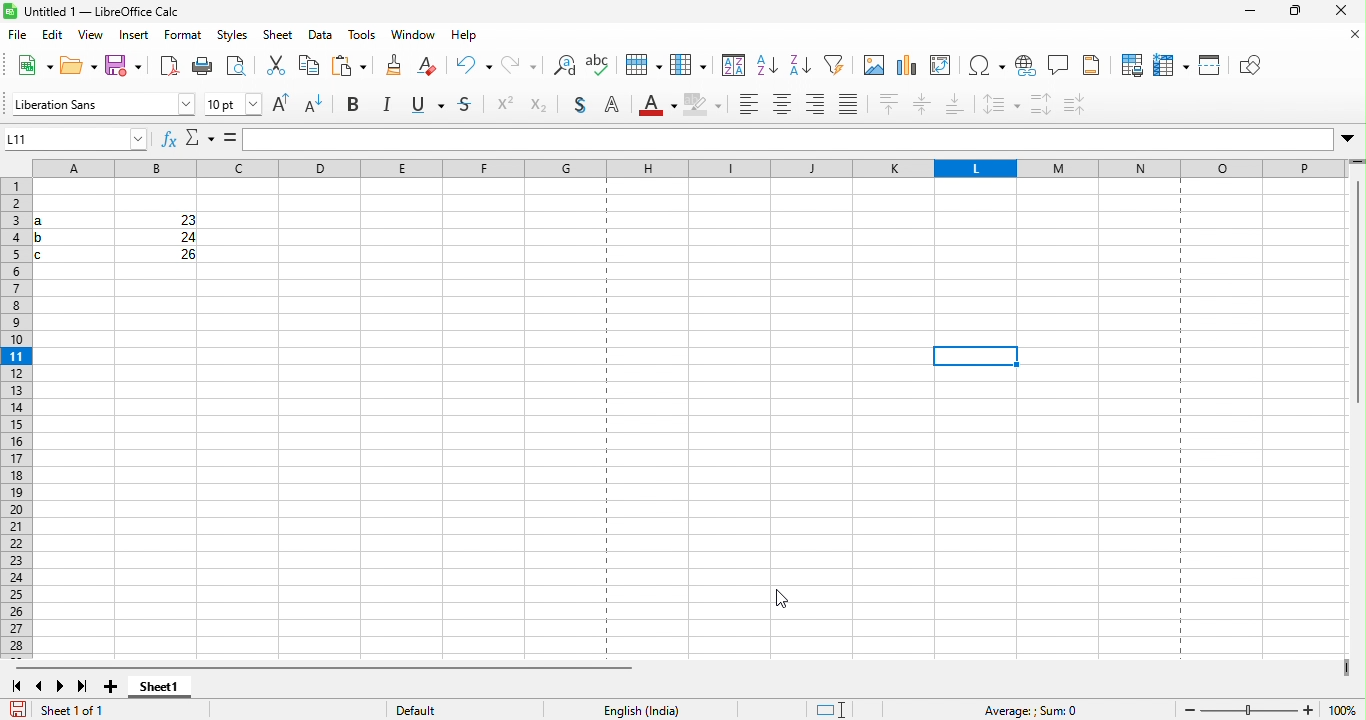  What do you see at coordinates (360, 38) in the screenshot?
I see `tools` at bounding box center [360, 38].